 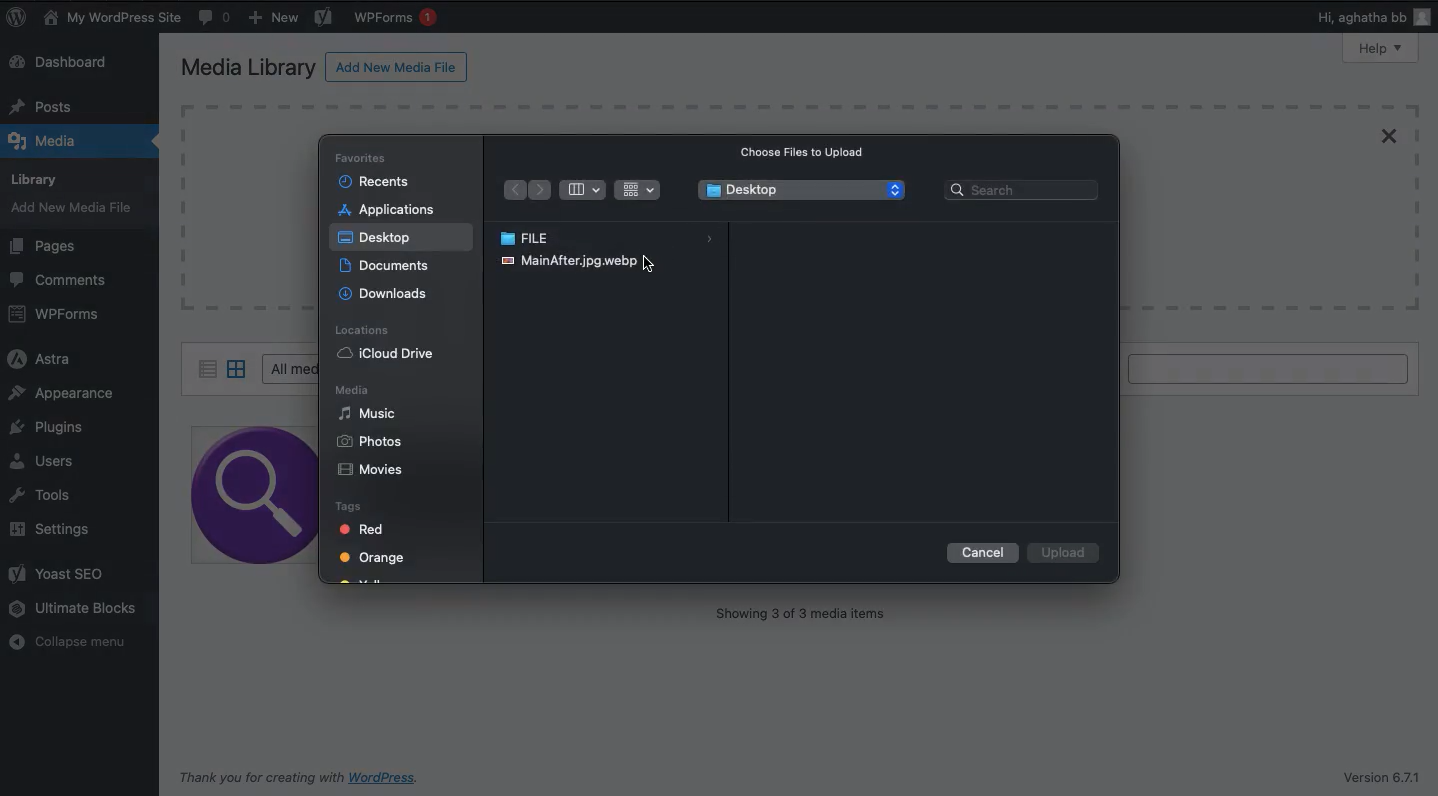 I want to click on Cancel, so click(x=985, y=552).